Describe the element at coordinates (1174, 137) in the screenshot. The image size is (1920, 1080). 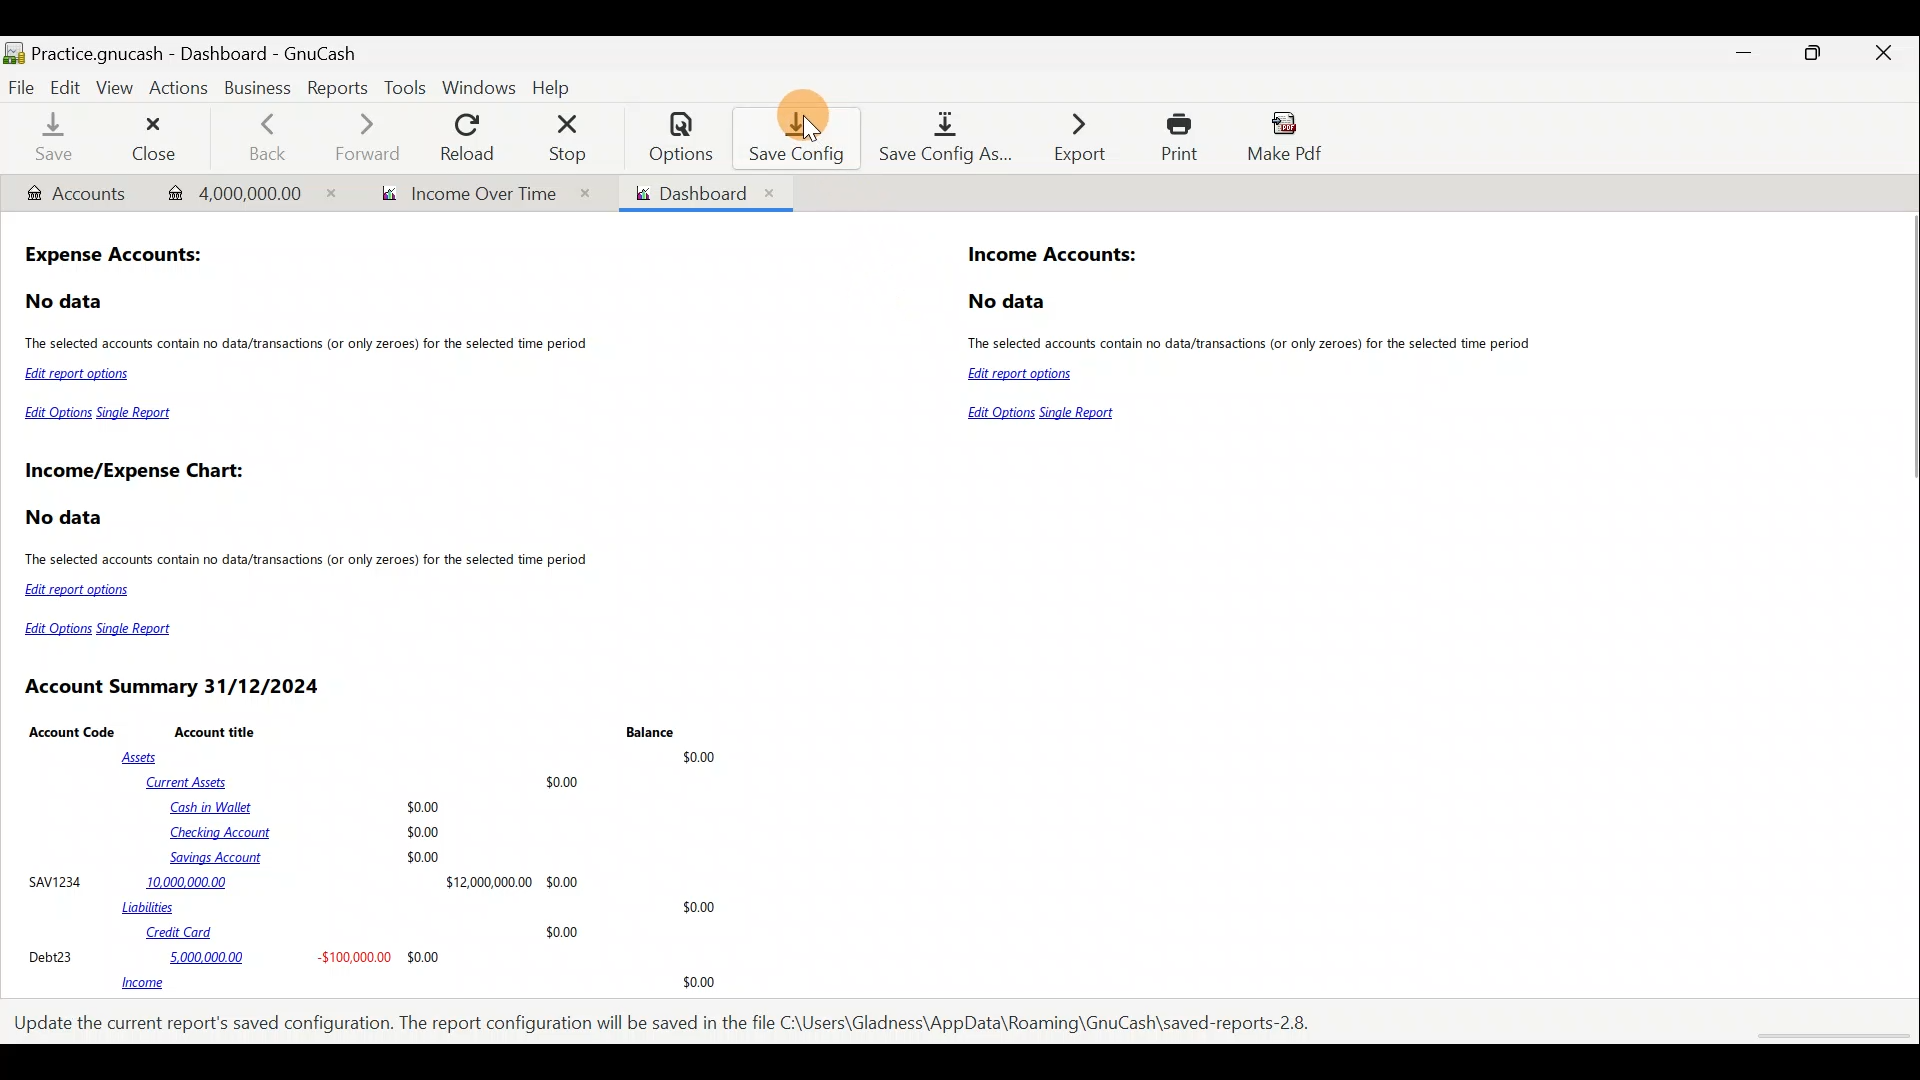
I see `Print` at that location.